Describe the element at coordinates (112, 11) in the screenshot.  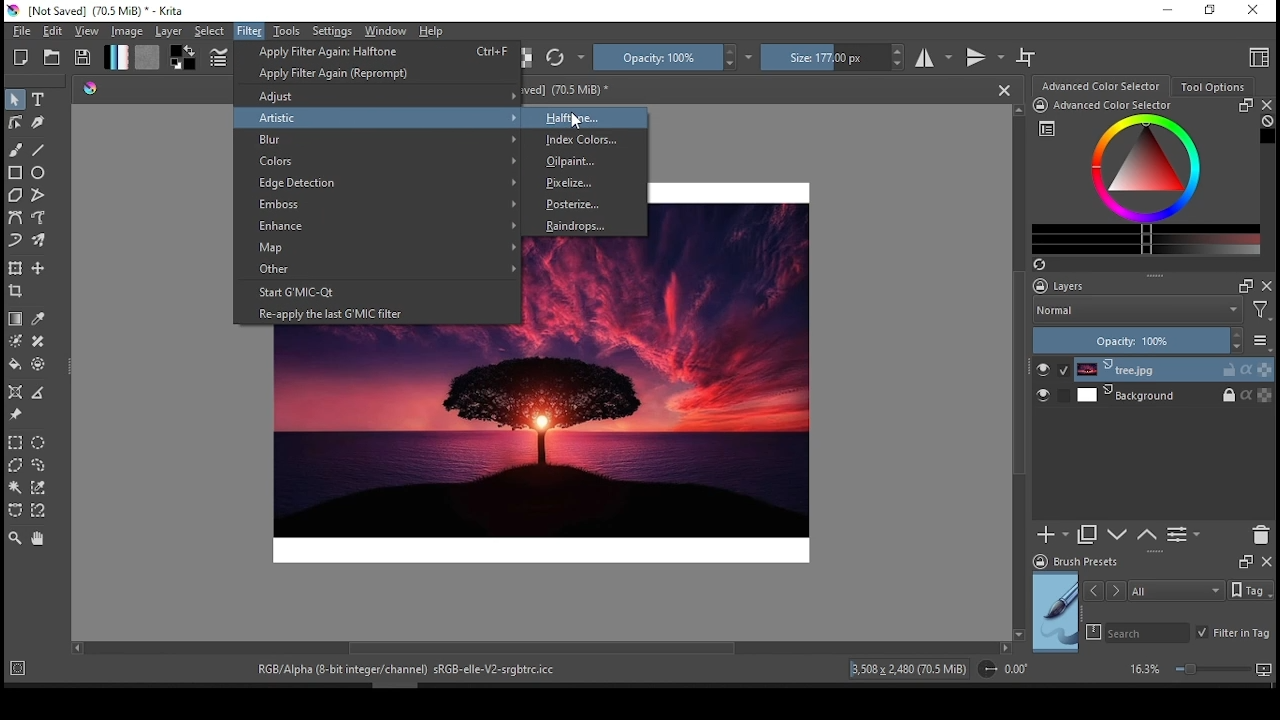
I see `icon and file name` at that location.